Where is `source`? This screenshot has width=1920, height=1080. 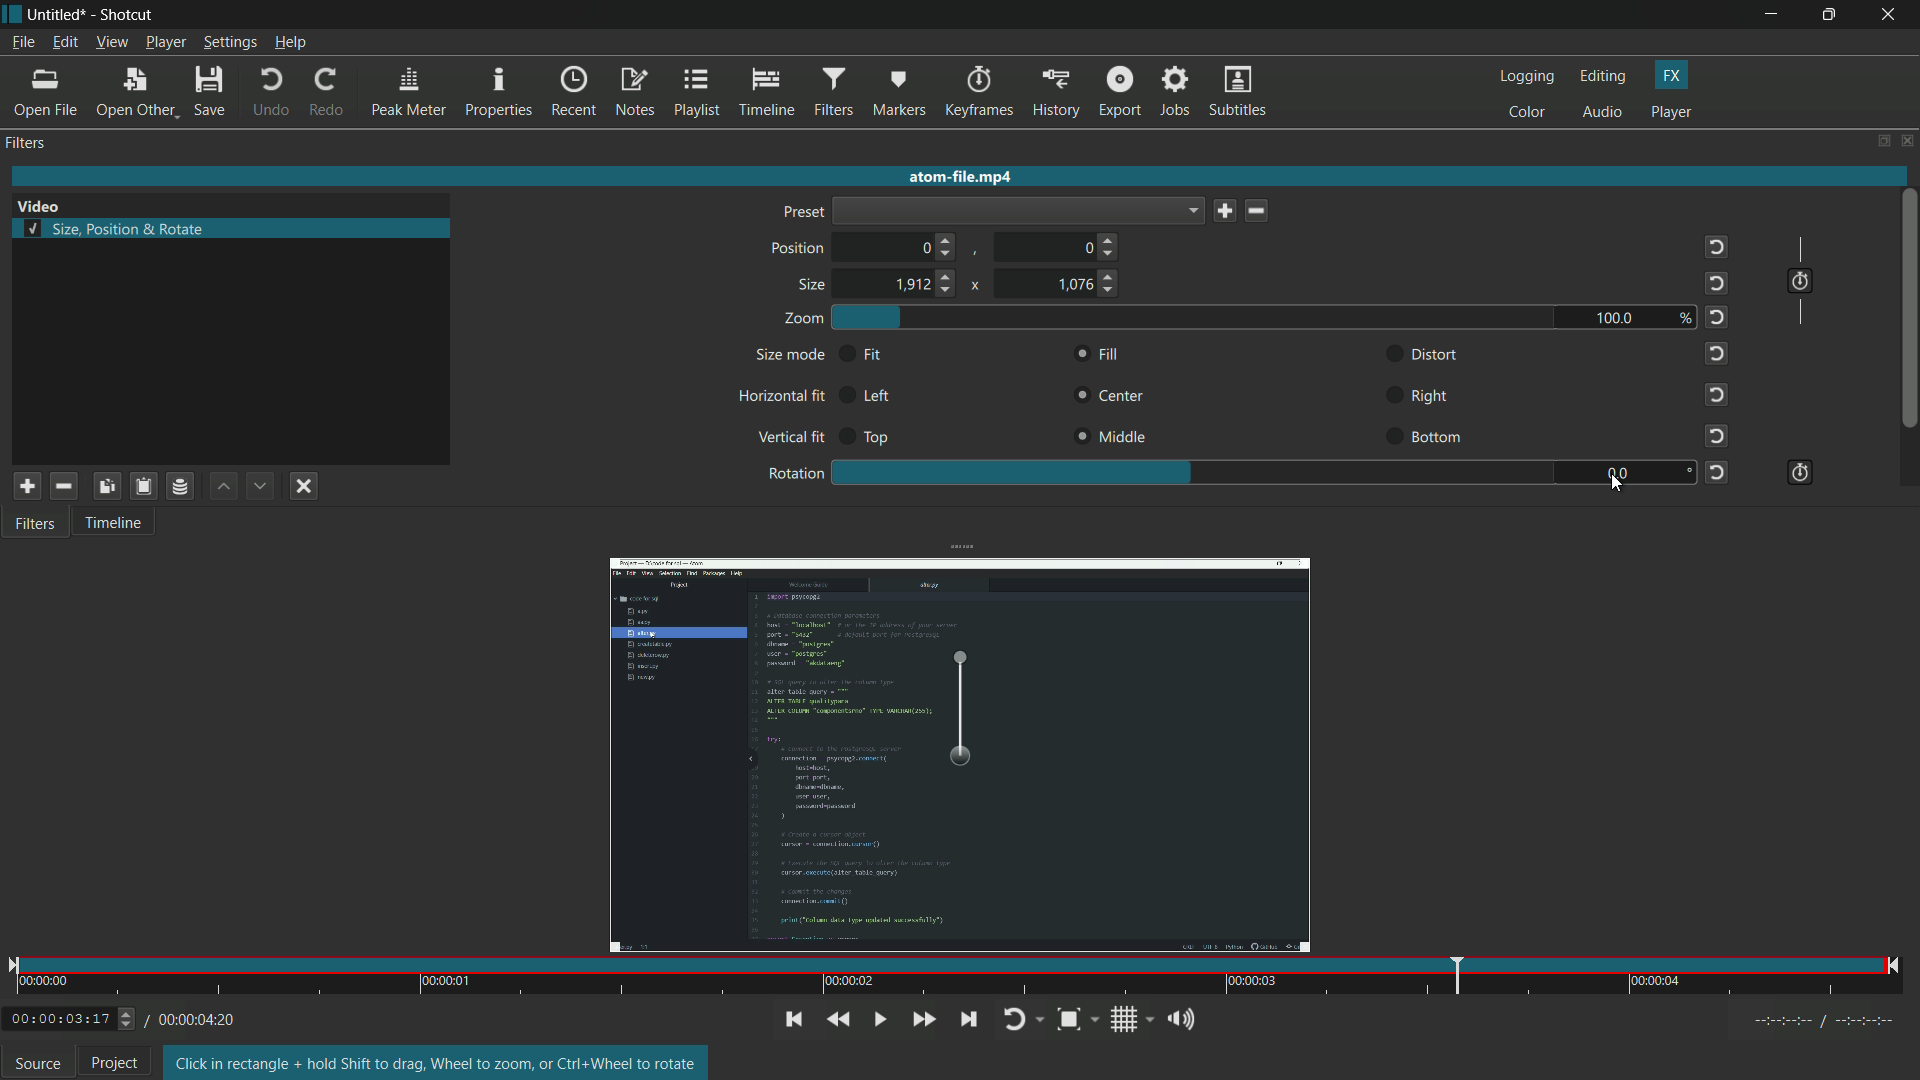
source is located at coordinates (38, 1064).